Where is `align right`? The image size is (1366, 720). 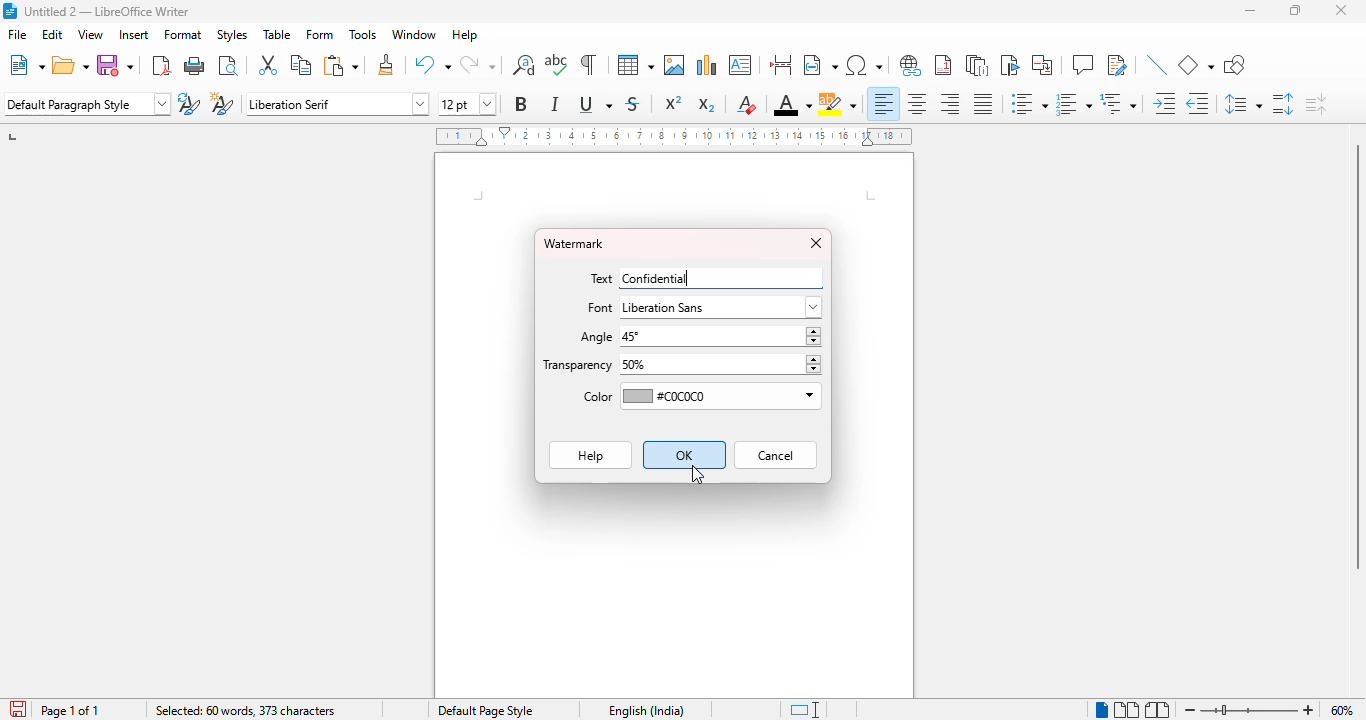
align right is located at coordinates (949, 103).